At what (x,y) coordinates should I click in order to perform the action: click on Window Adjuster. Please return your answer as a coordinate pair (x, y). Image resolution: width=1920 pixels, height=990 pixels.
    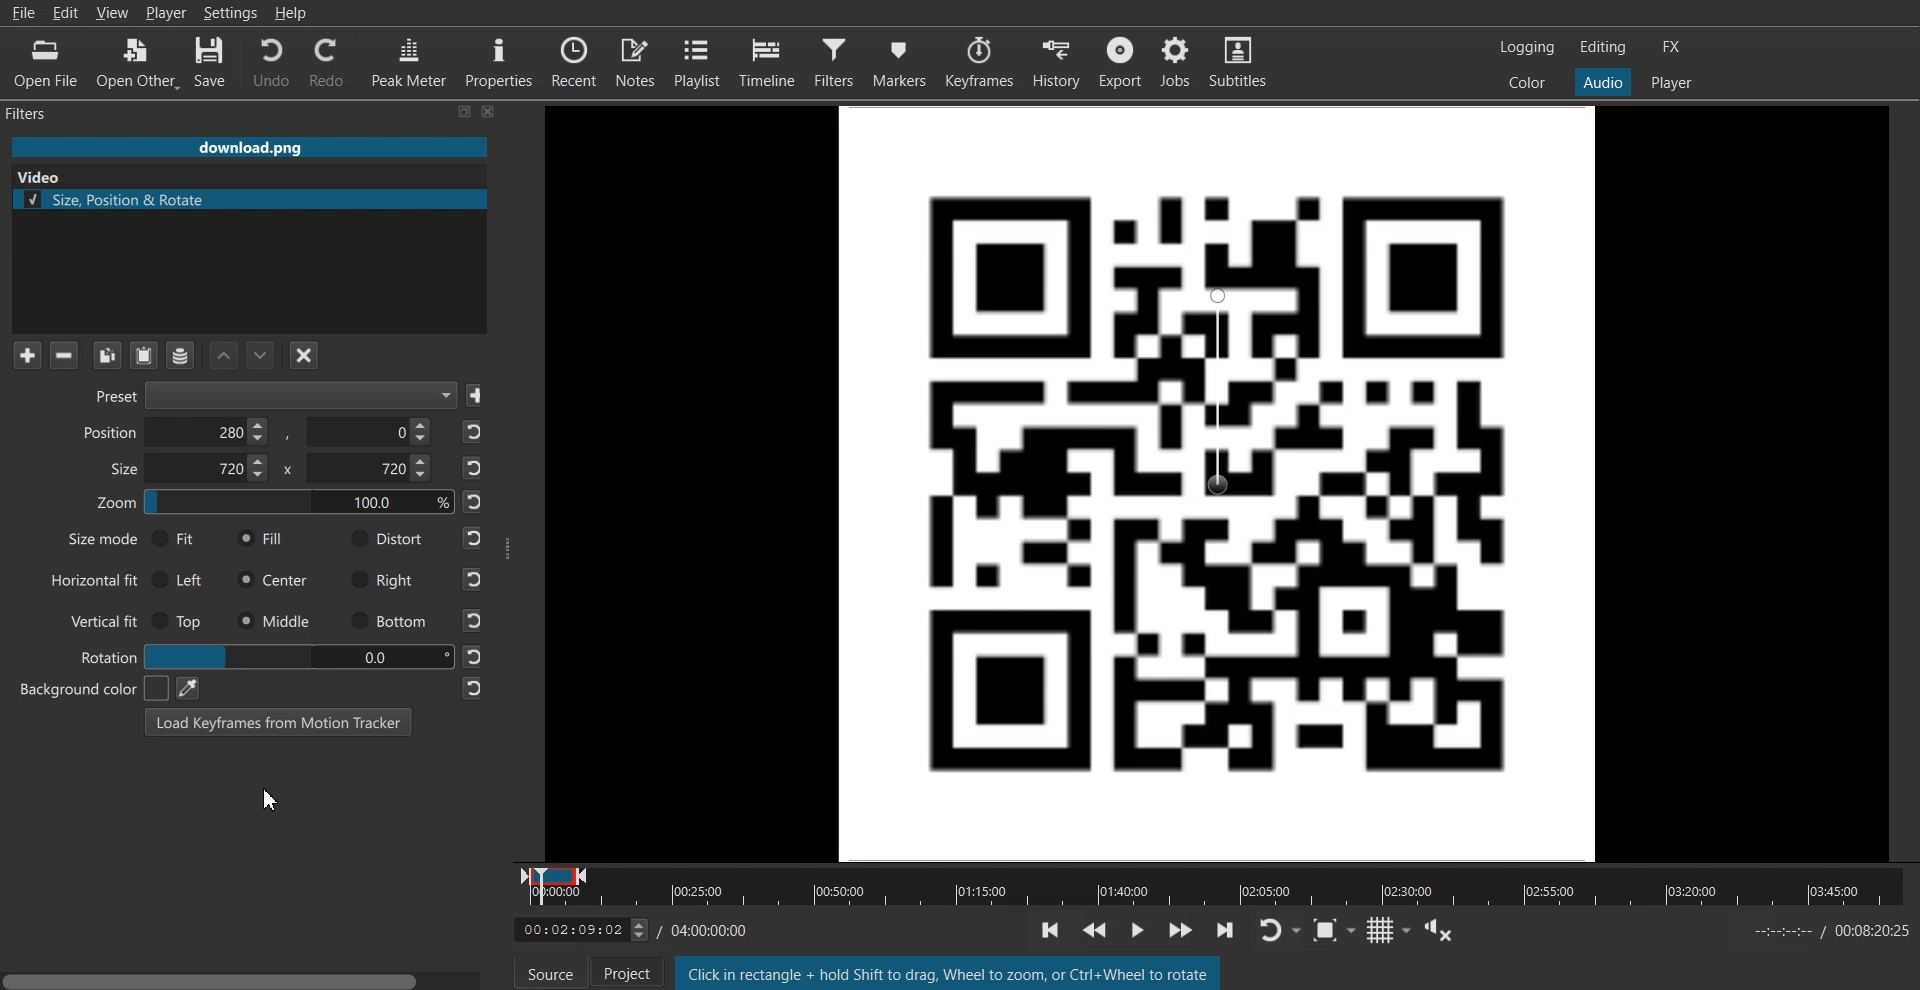
    Looking at the image, I should click on (508, 547).